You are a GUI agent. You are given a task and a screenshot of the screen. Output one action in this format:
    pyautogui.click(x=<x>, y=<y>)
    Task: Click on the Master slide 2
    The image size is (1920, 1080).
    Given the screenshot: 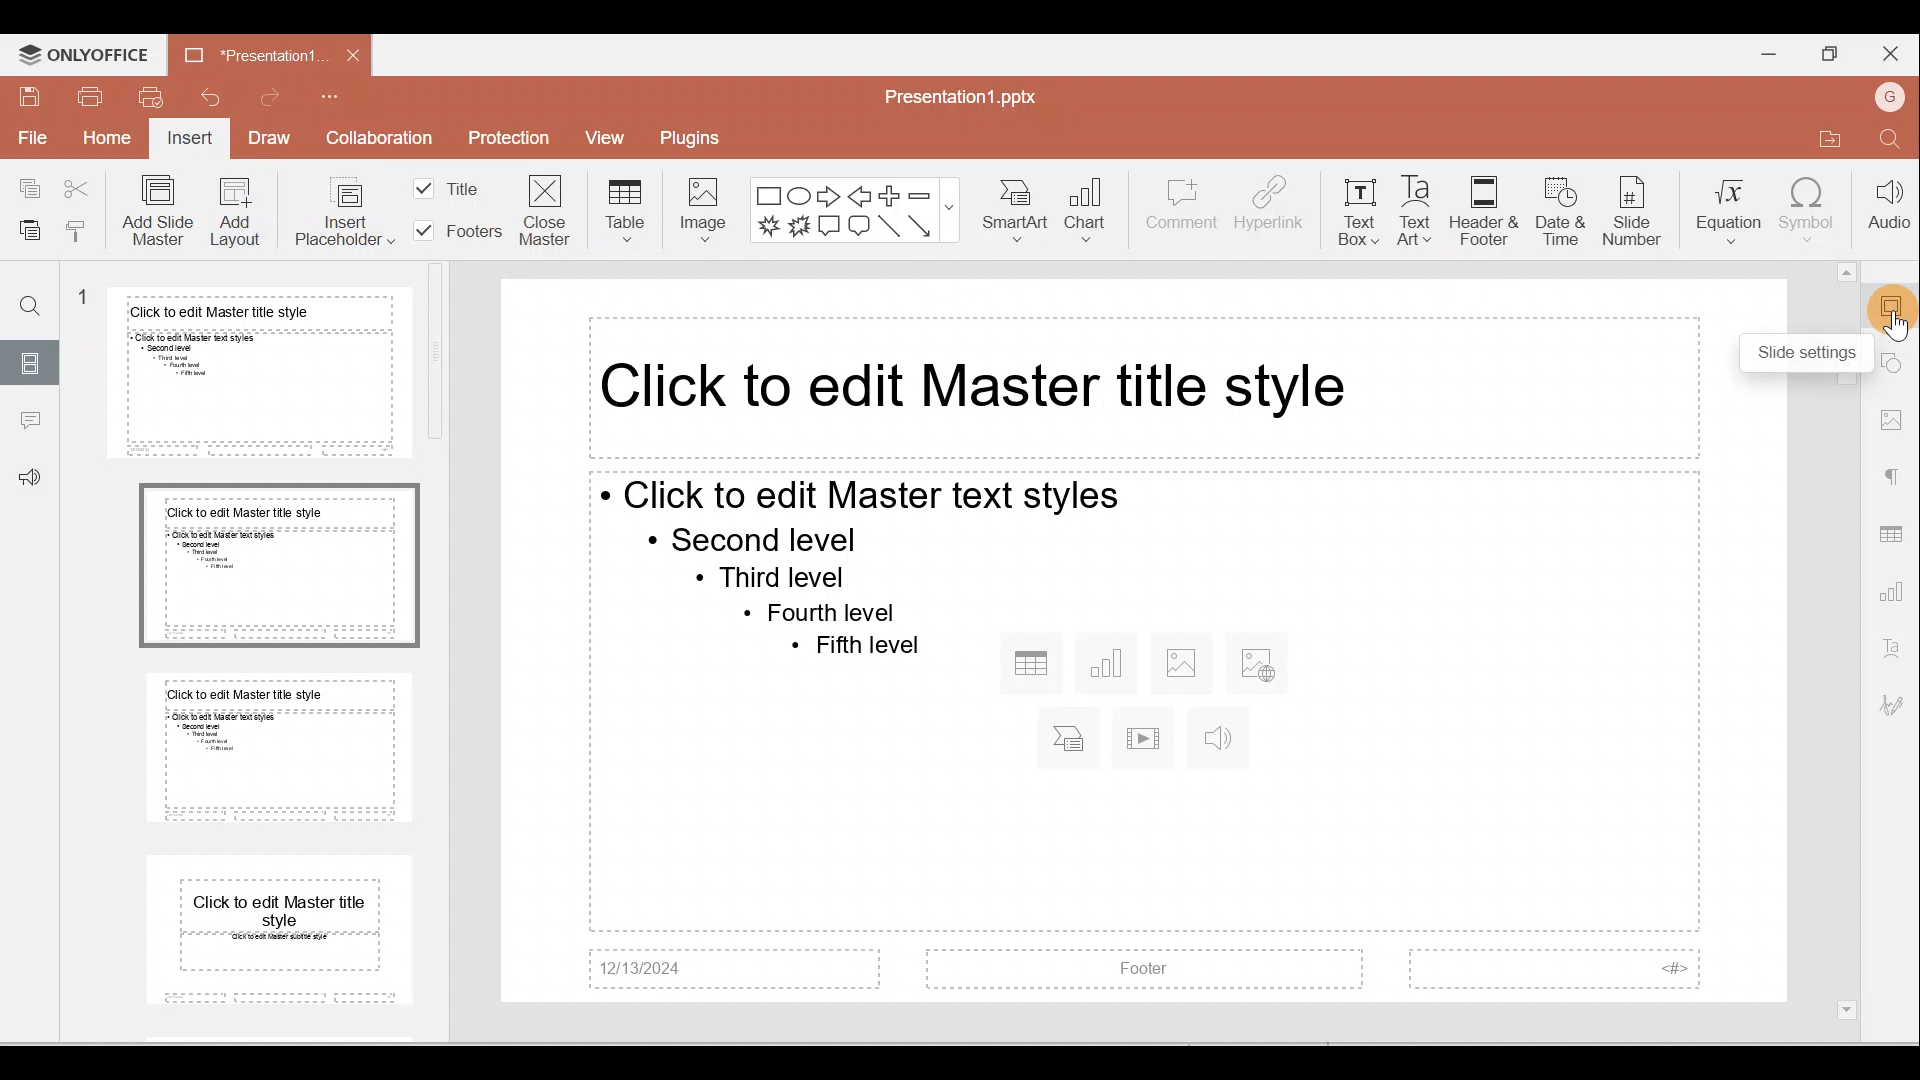 What is the action you would take?
    pyautogui.click(x=281, y=565)
    